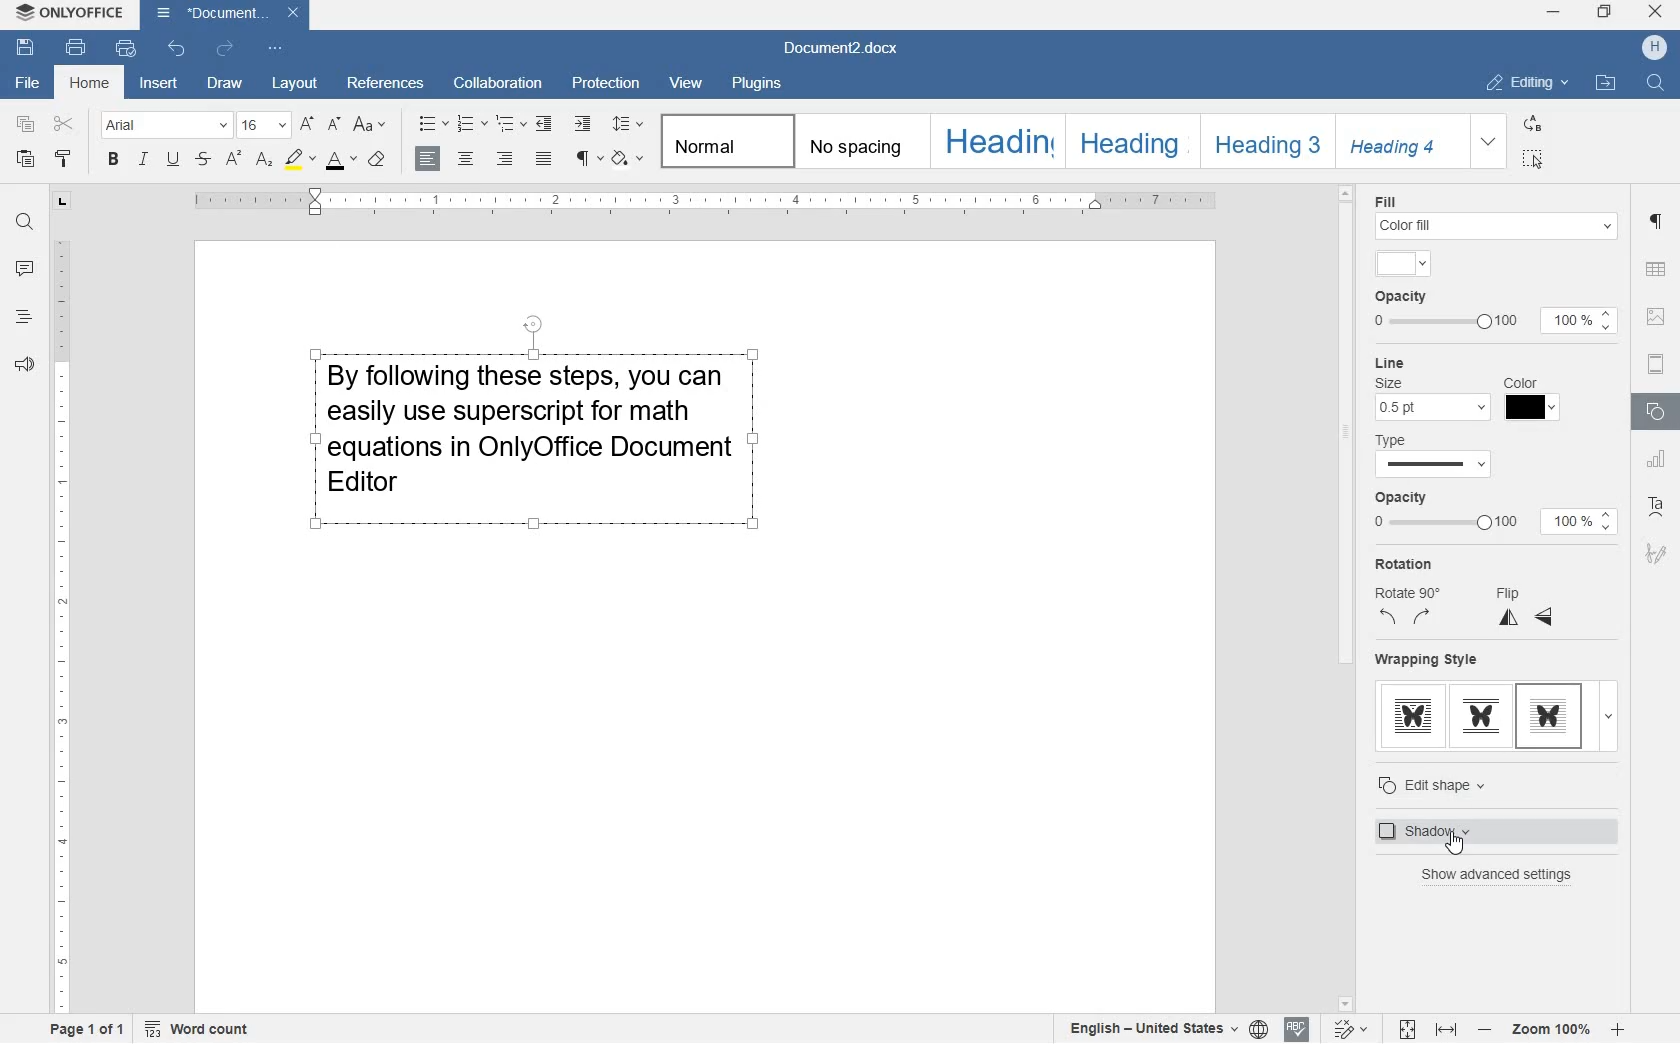  What do you see at coordinates (583, 124) in the screenshot?
I see `increase indent` at bounding box center [583, 124].